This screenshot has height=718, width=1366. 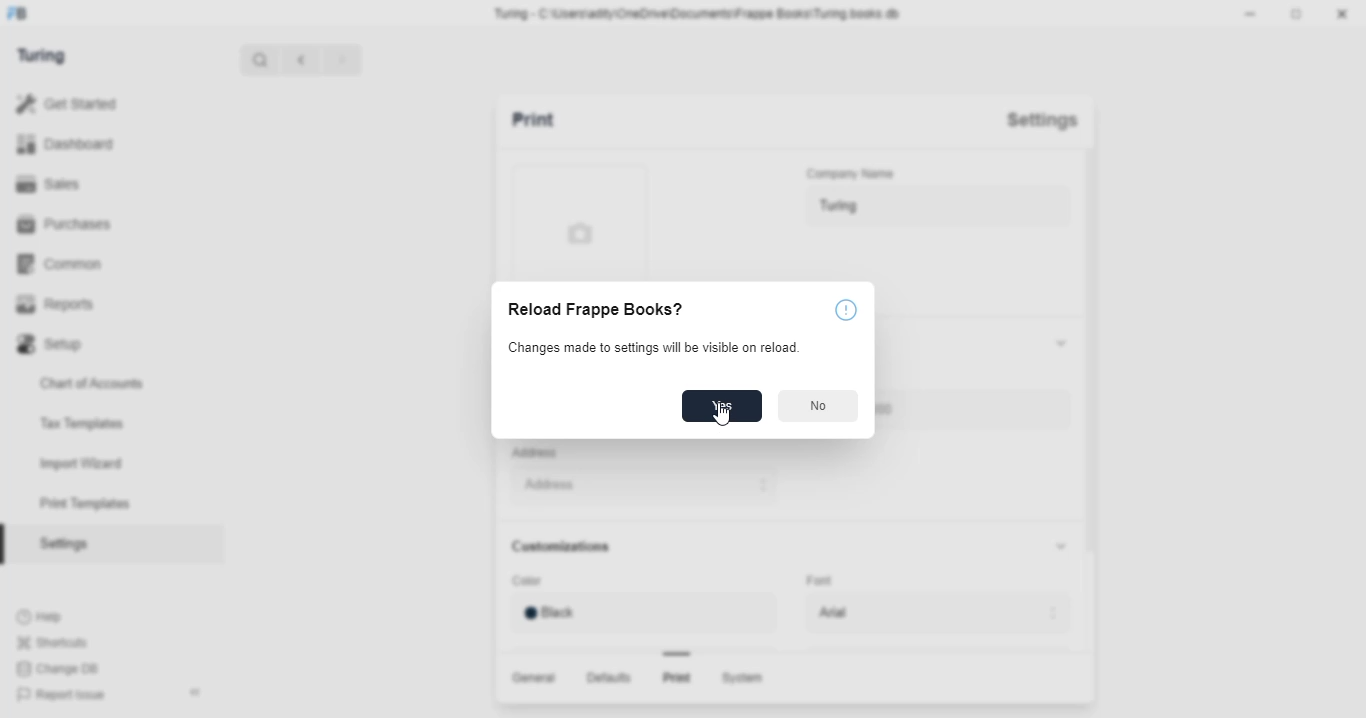 What do you see at coordinates (92, 344) in the screenshot?
I see `Setup` at bounding box center [92, 344].